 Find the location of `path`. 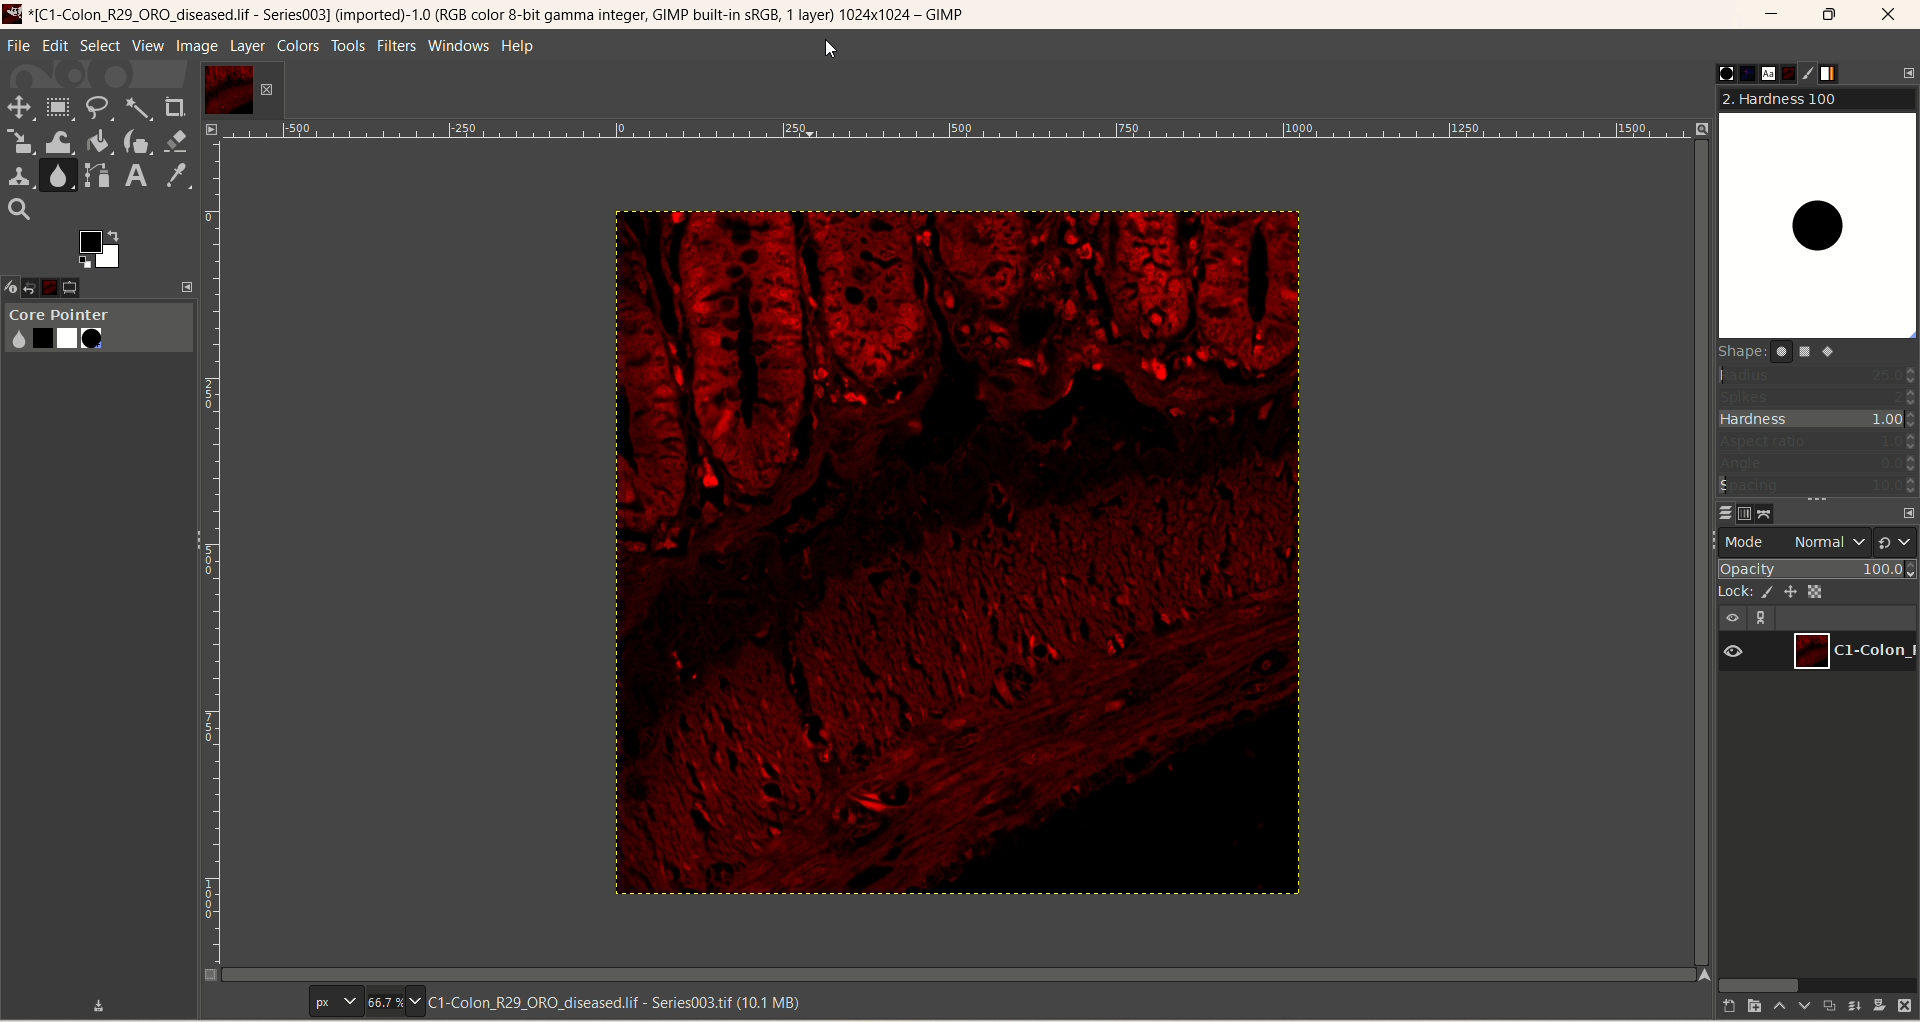

path is located at coordinates (1769, 513).